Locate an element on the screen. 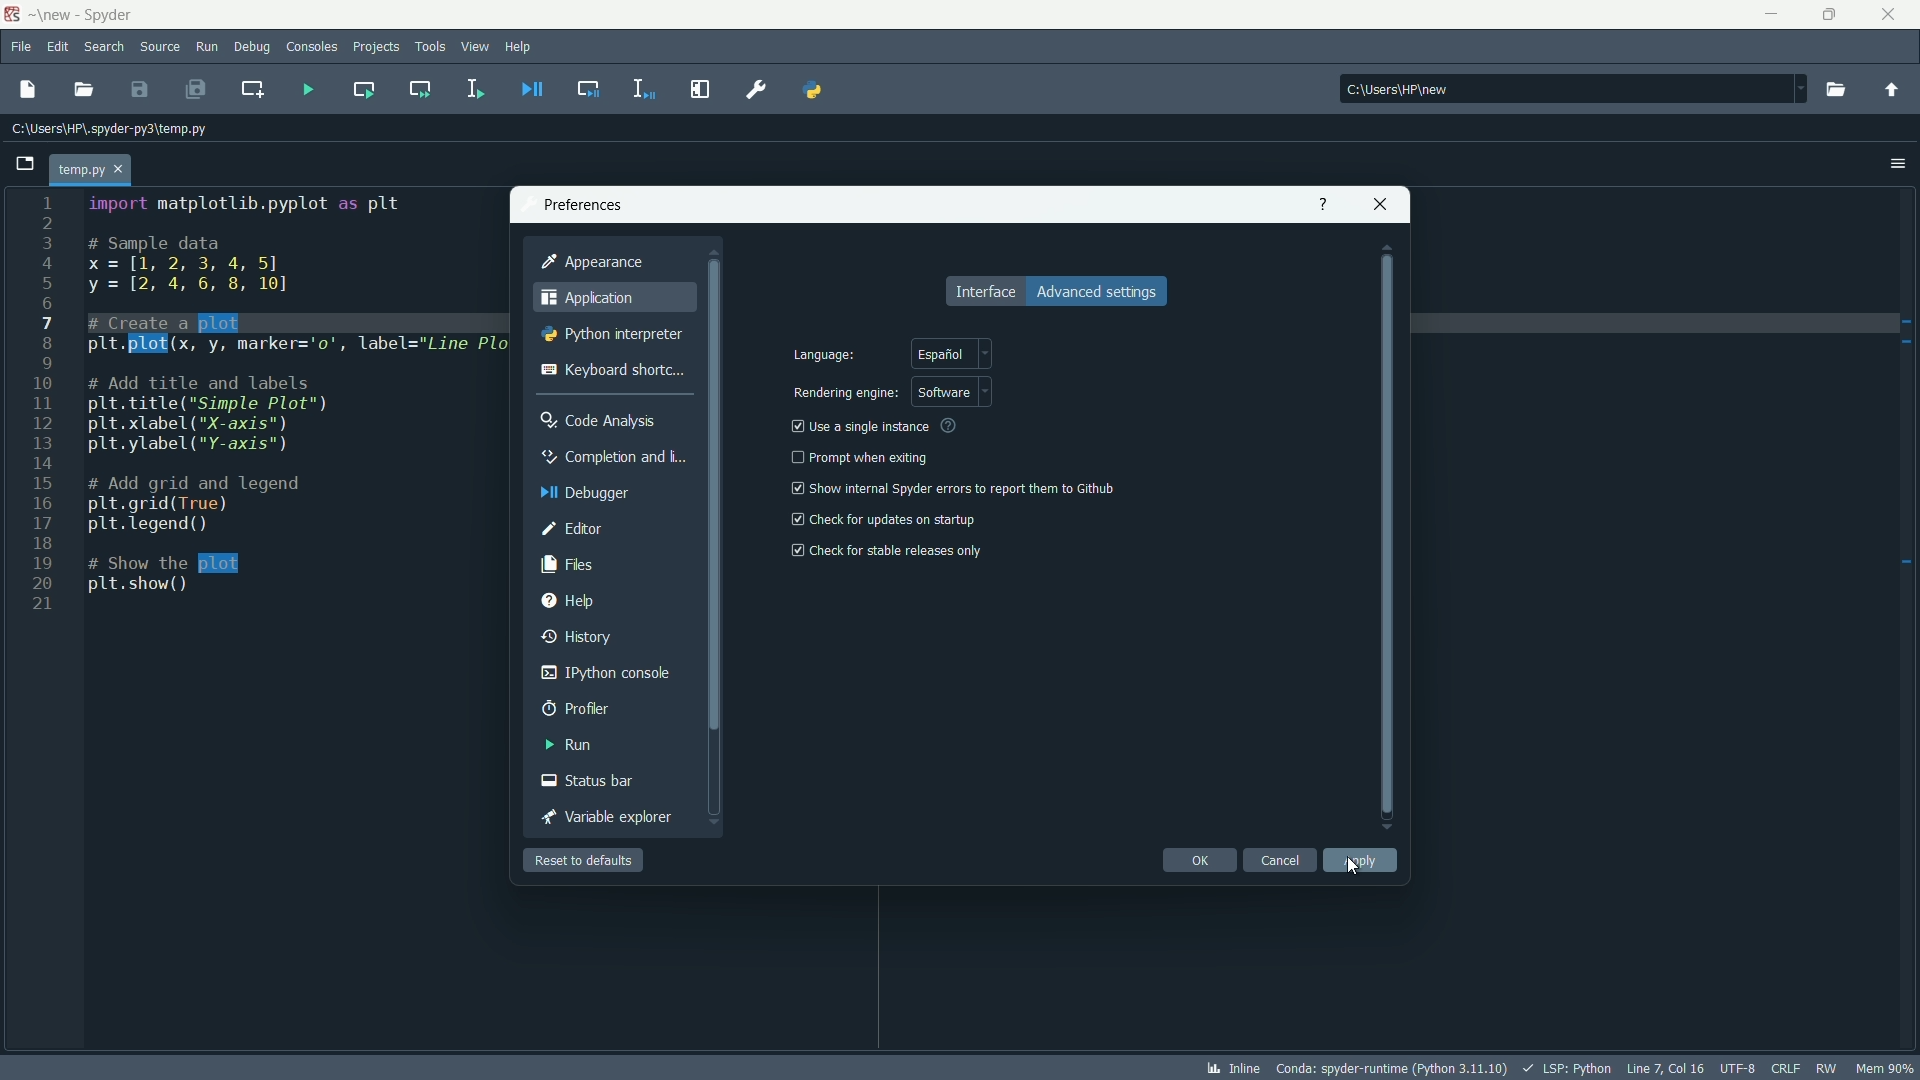 This screenshot has height=1080, width=1920. checkbox is located at coordinates (794, 551).